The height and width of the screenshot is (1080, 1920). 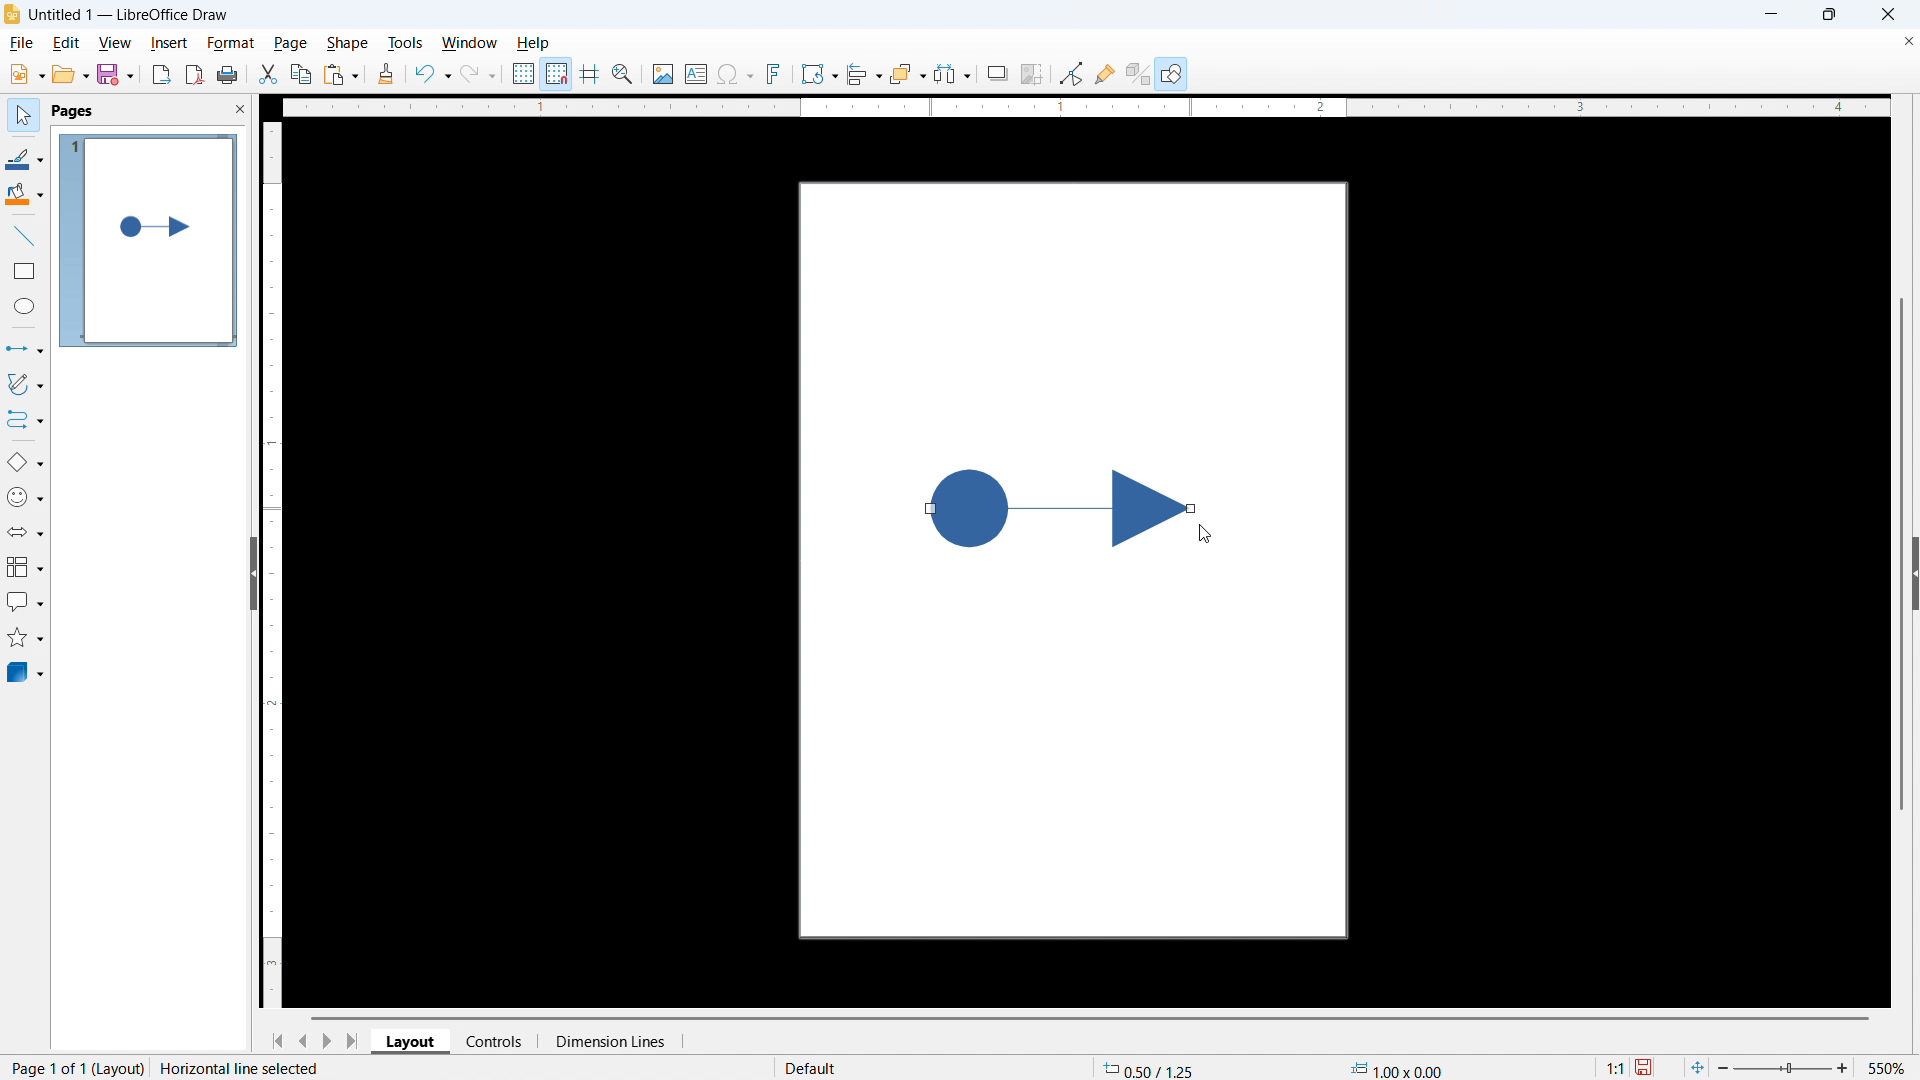 I want to click on Format , so click(x=230, y=42).